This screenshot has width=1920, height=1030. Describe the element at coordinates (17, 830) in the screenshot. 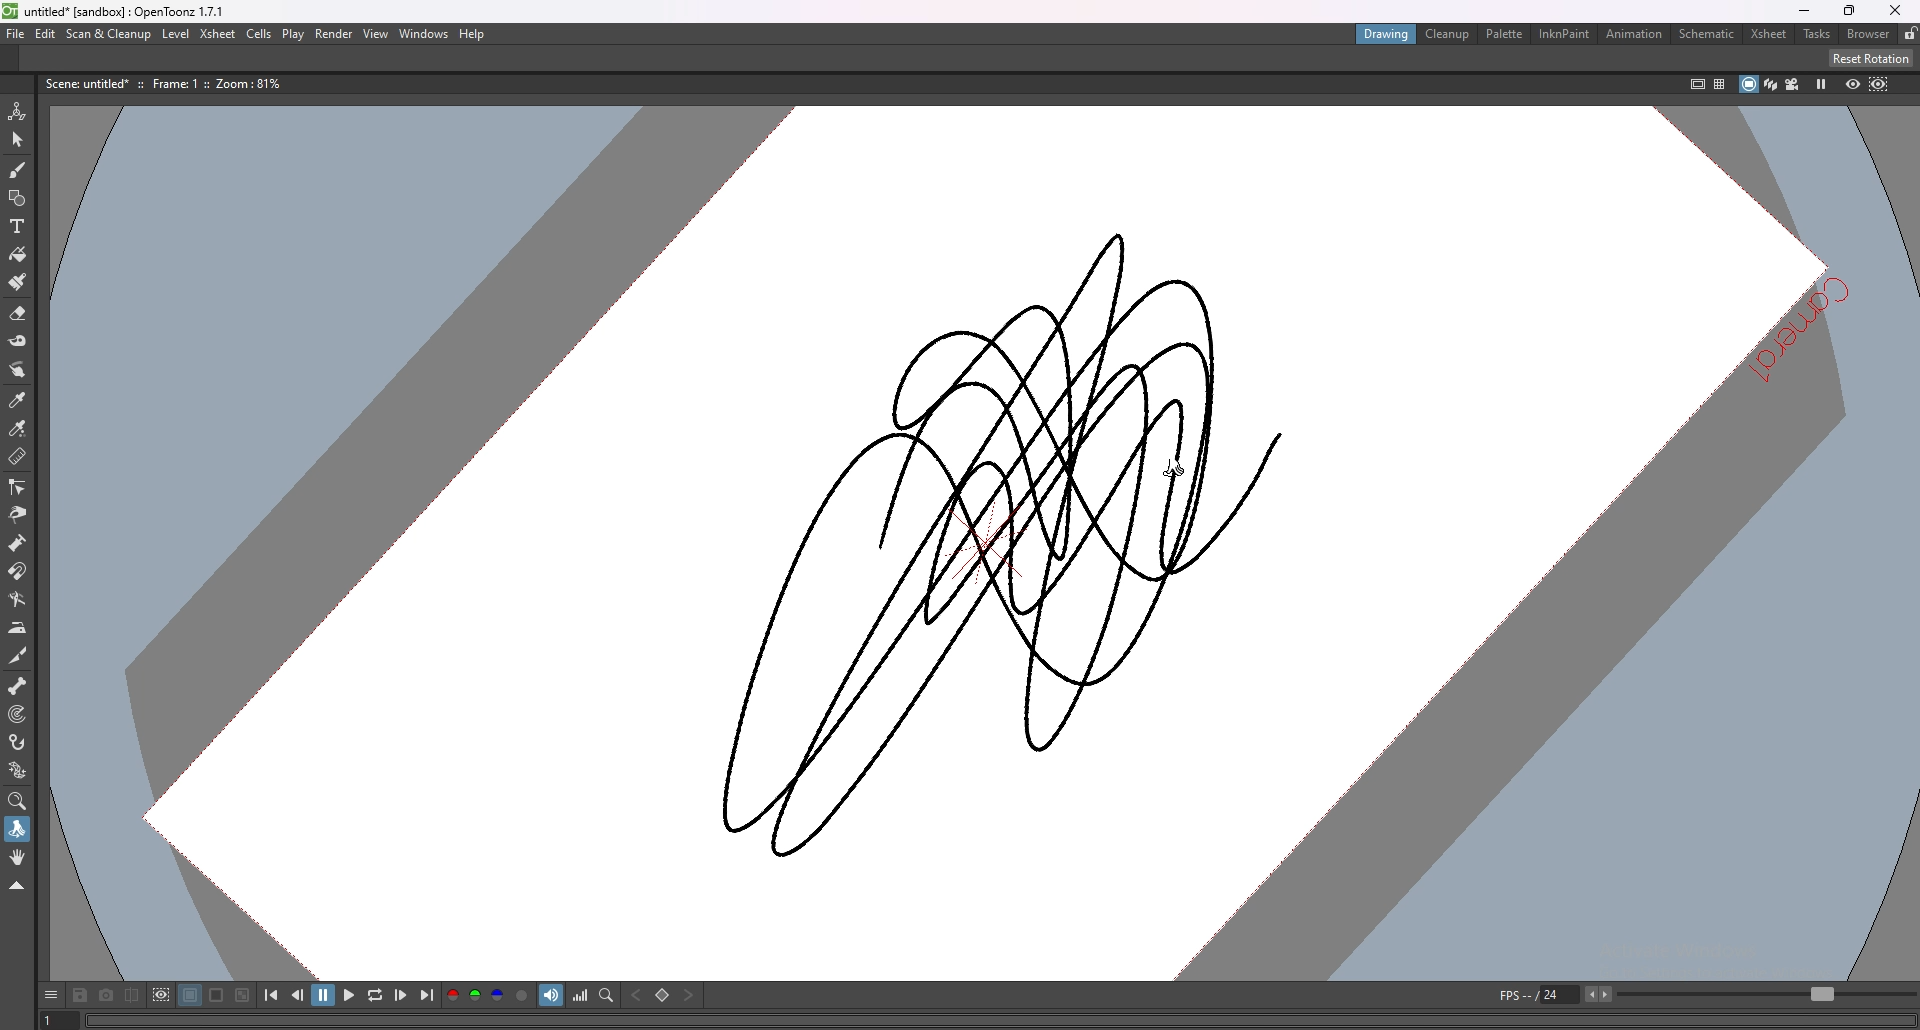

I see `rotate` at that location.